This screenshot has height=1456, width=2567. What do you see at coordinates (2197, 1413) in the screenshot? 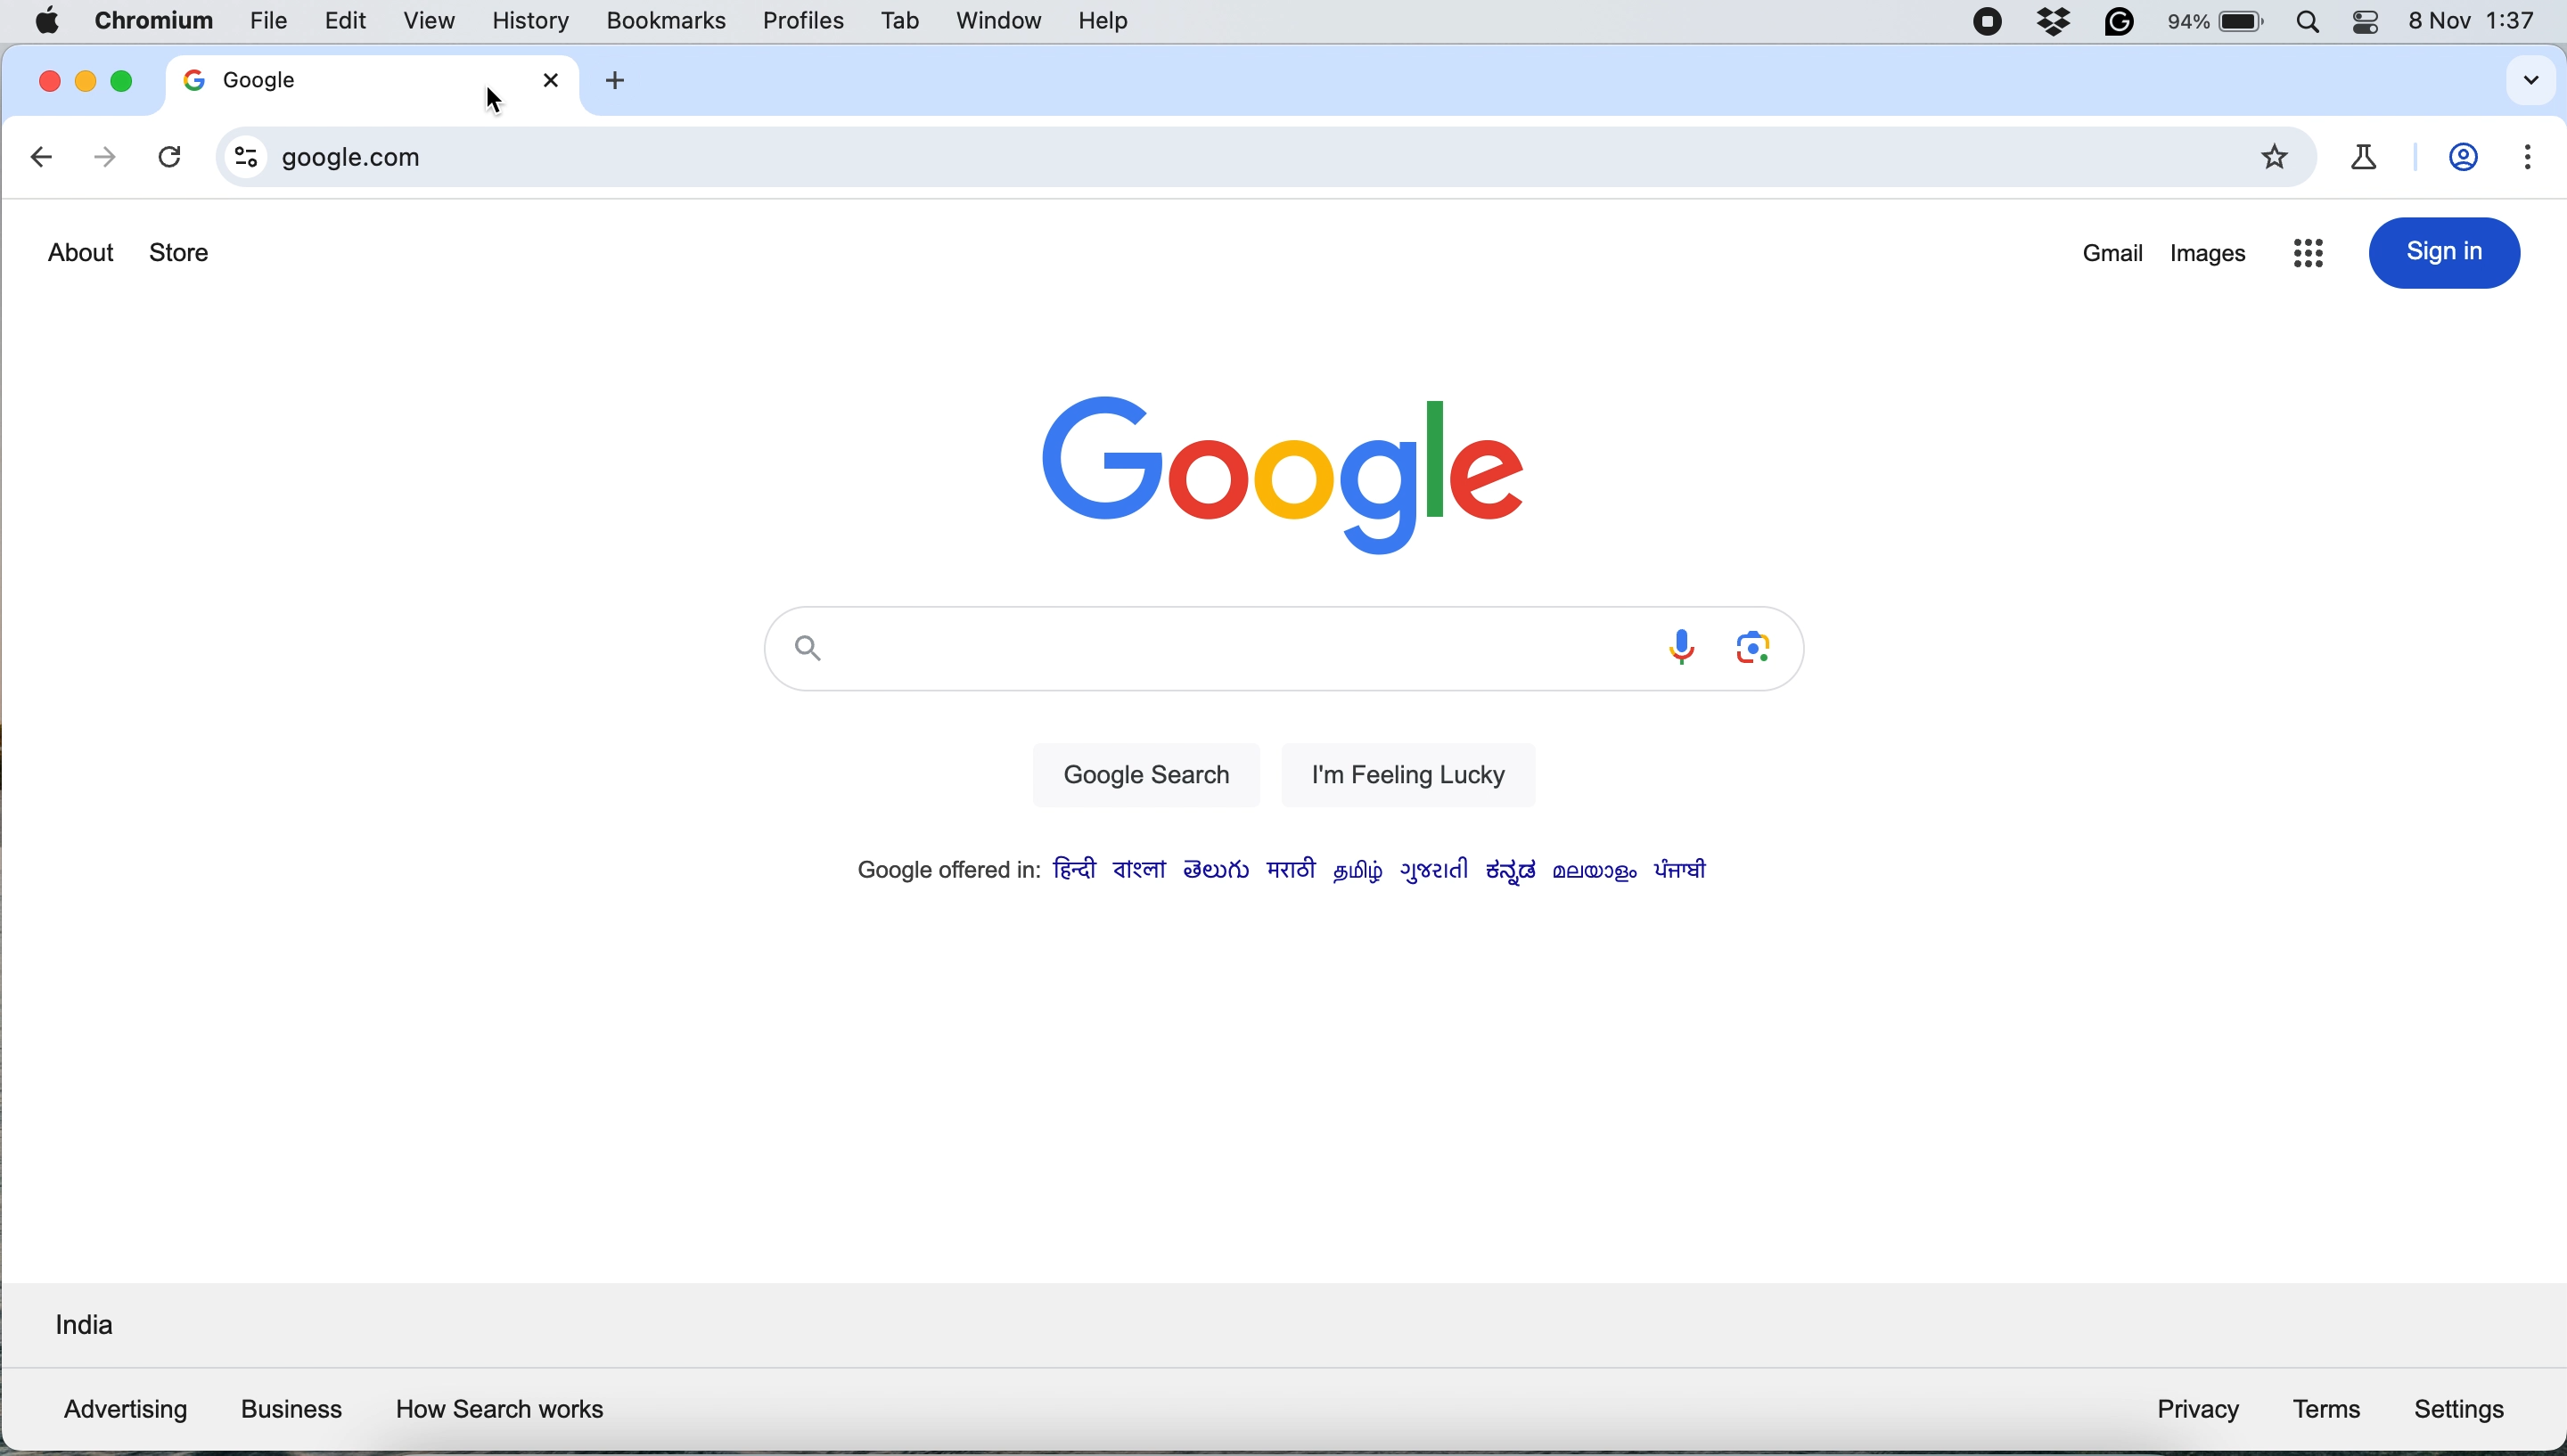
I see `privacy` at bounding box center [2197, 1413].